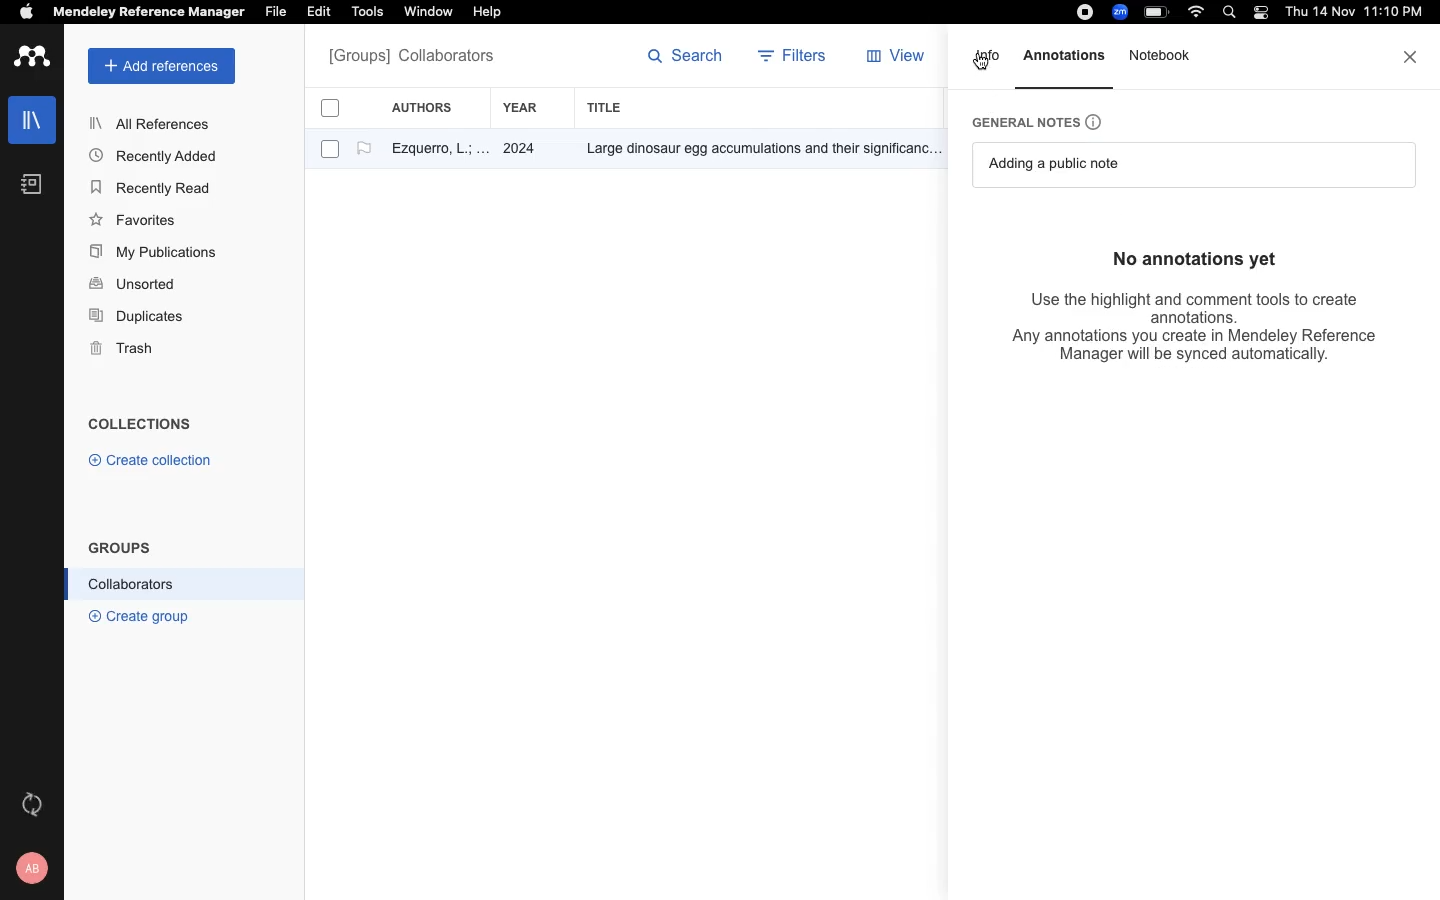 This screenshot has width=1440, height=900. Describe the element at coordinates (138, 317) in the screenshot. I see `Duplicates` at that location.